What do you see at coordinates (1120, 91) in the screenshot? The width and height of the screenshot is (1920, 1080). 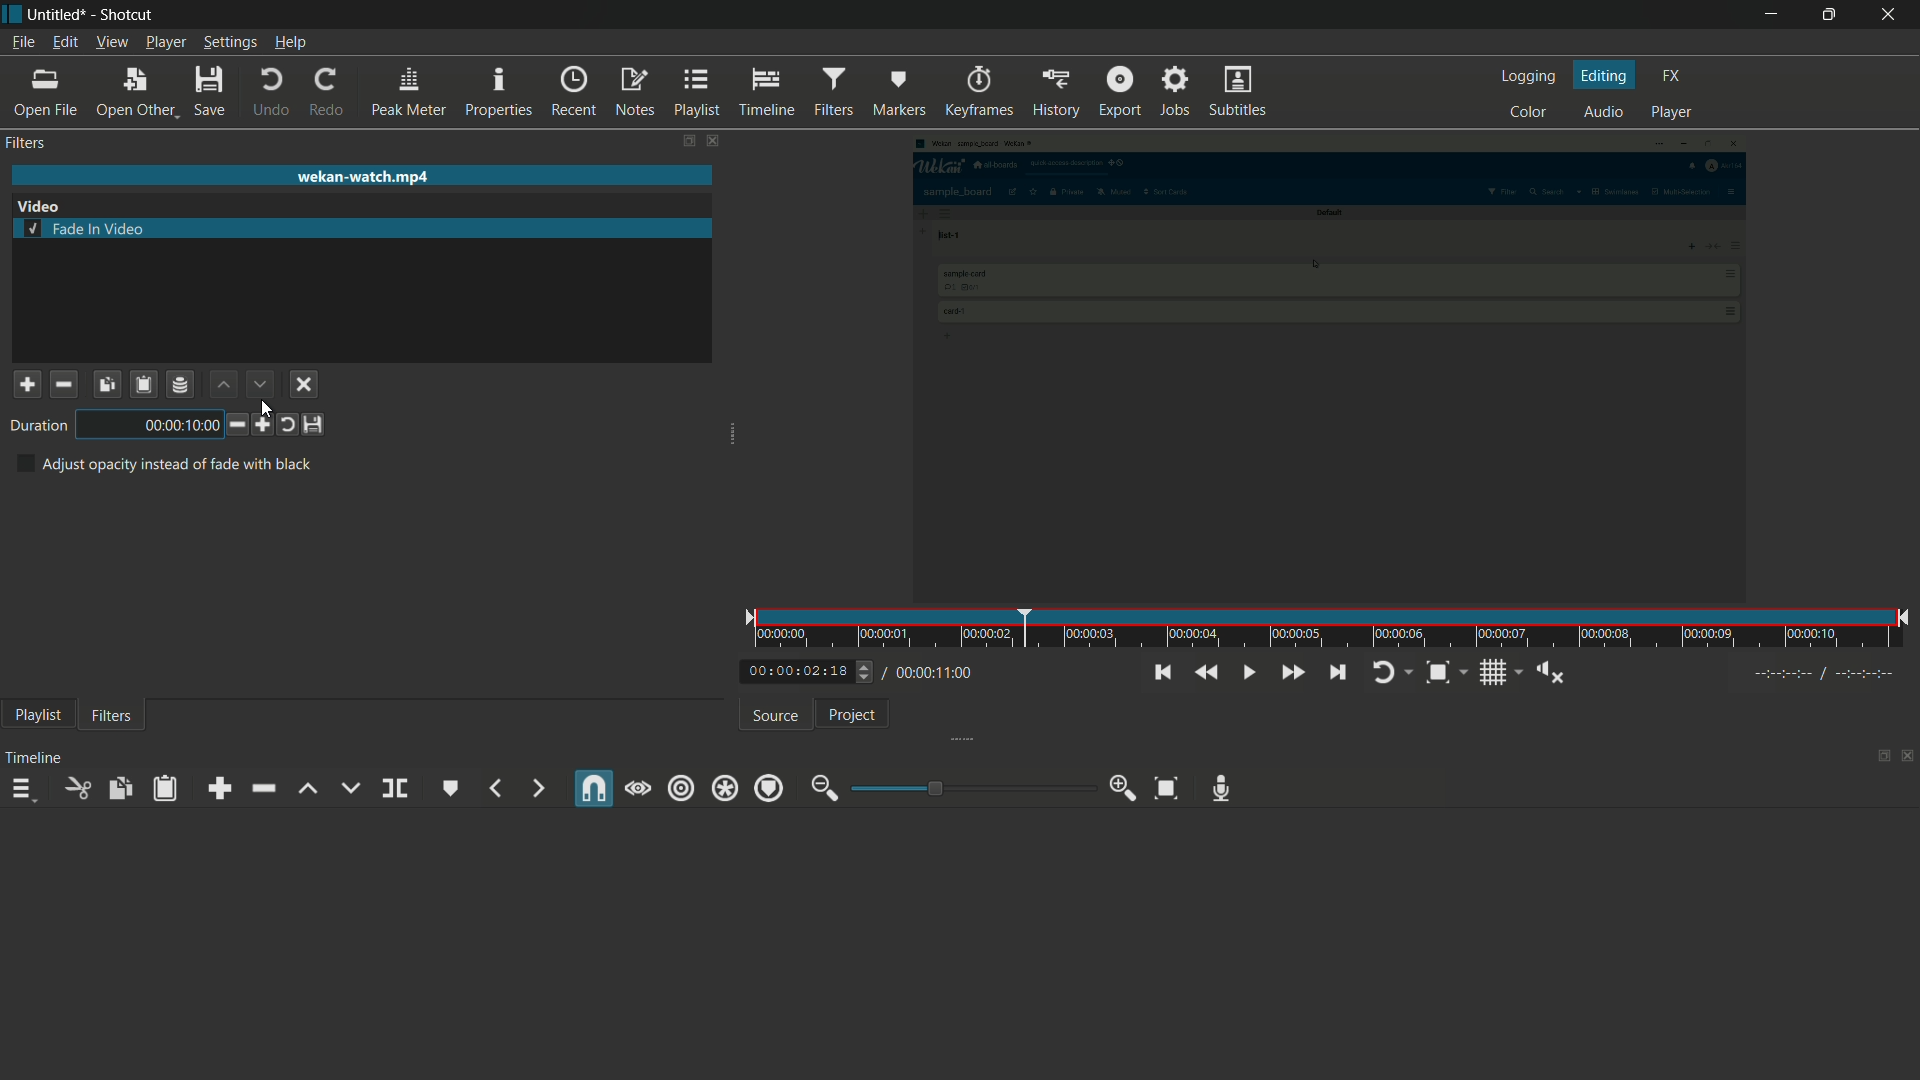 I see `export` at bounding box center [1120, 91].